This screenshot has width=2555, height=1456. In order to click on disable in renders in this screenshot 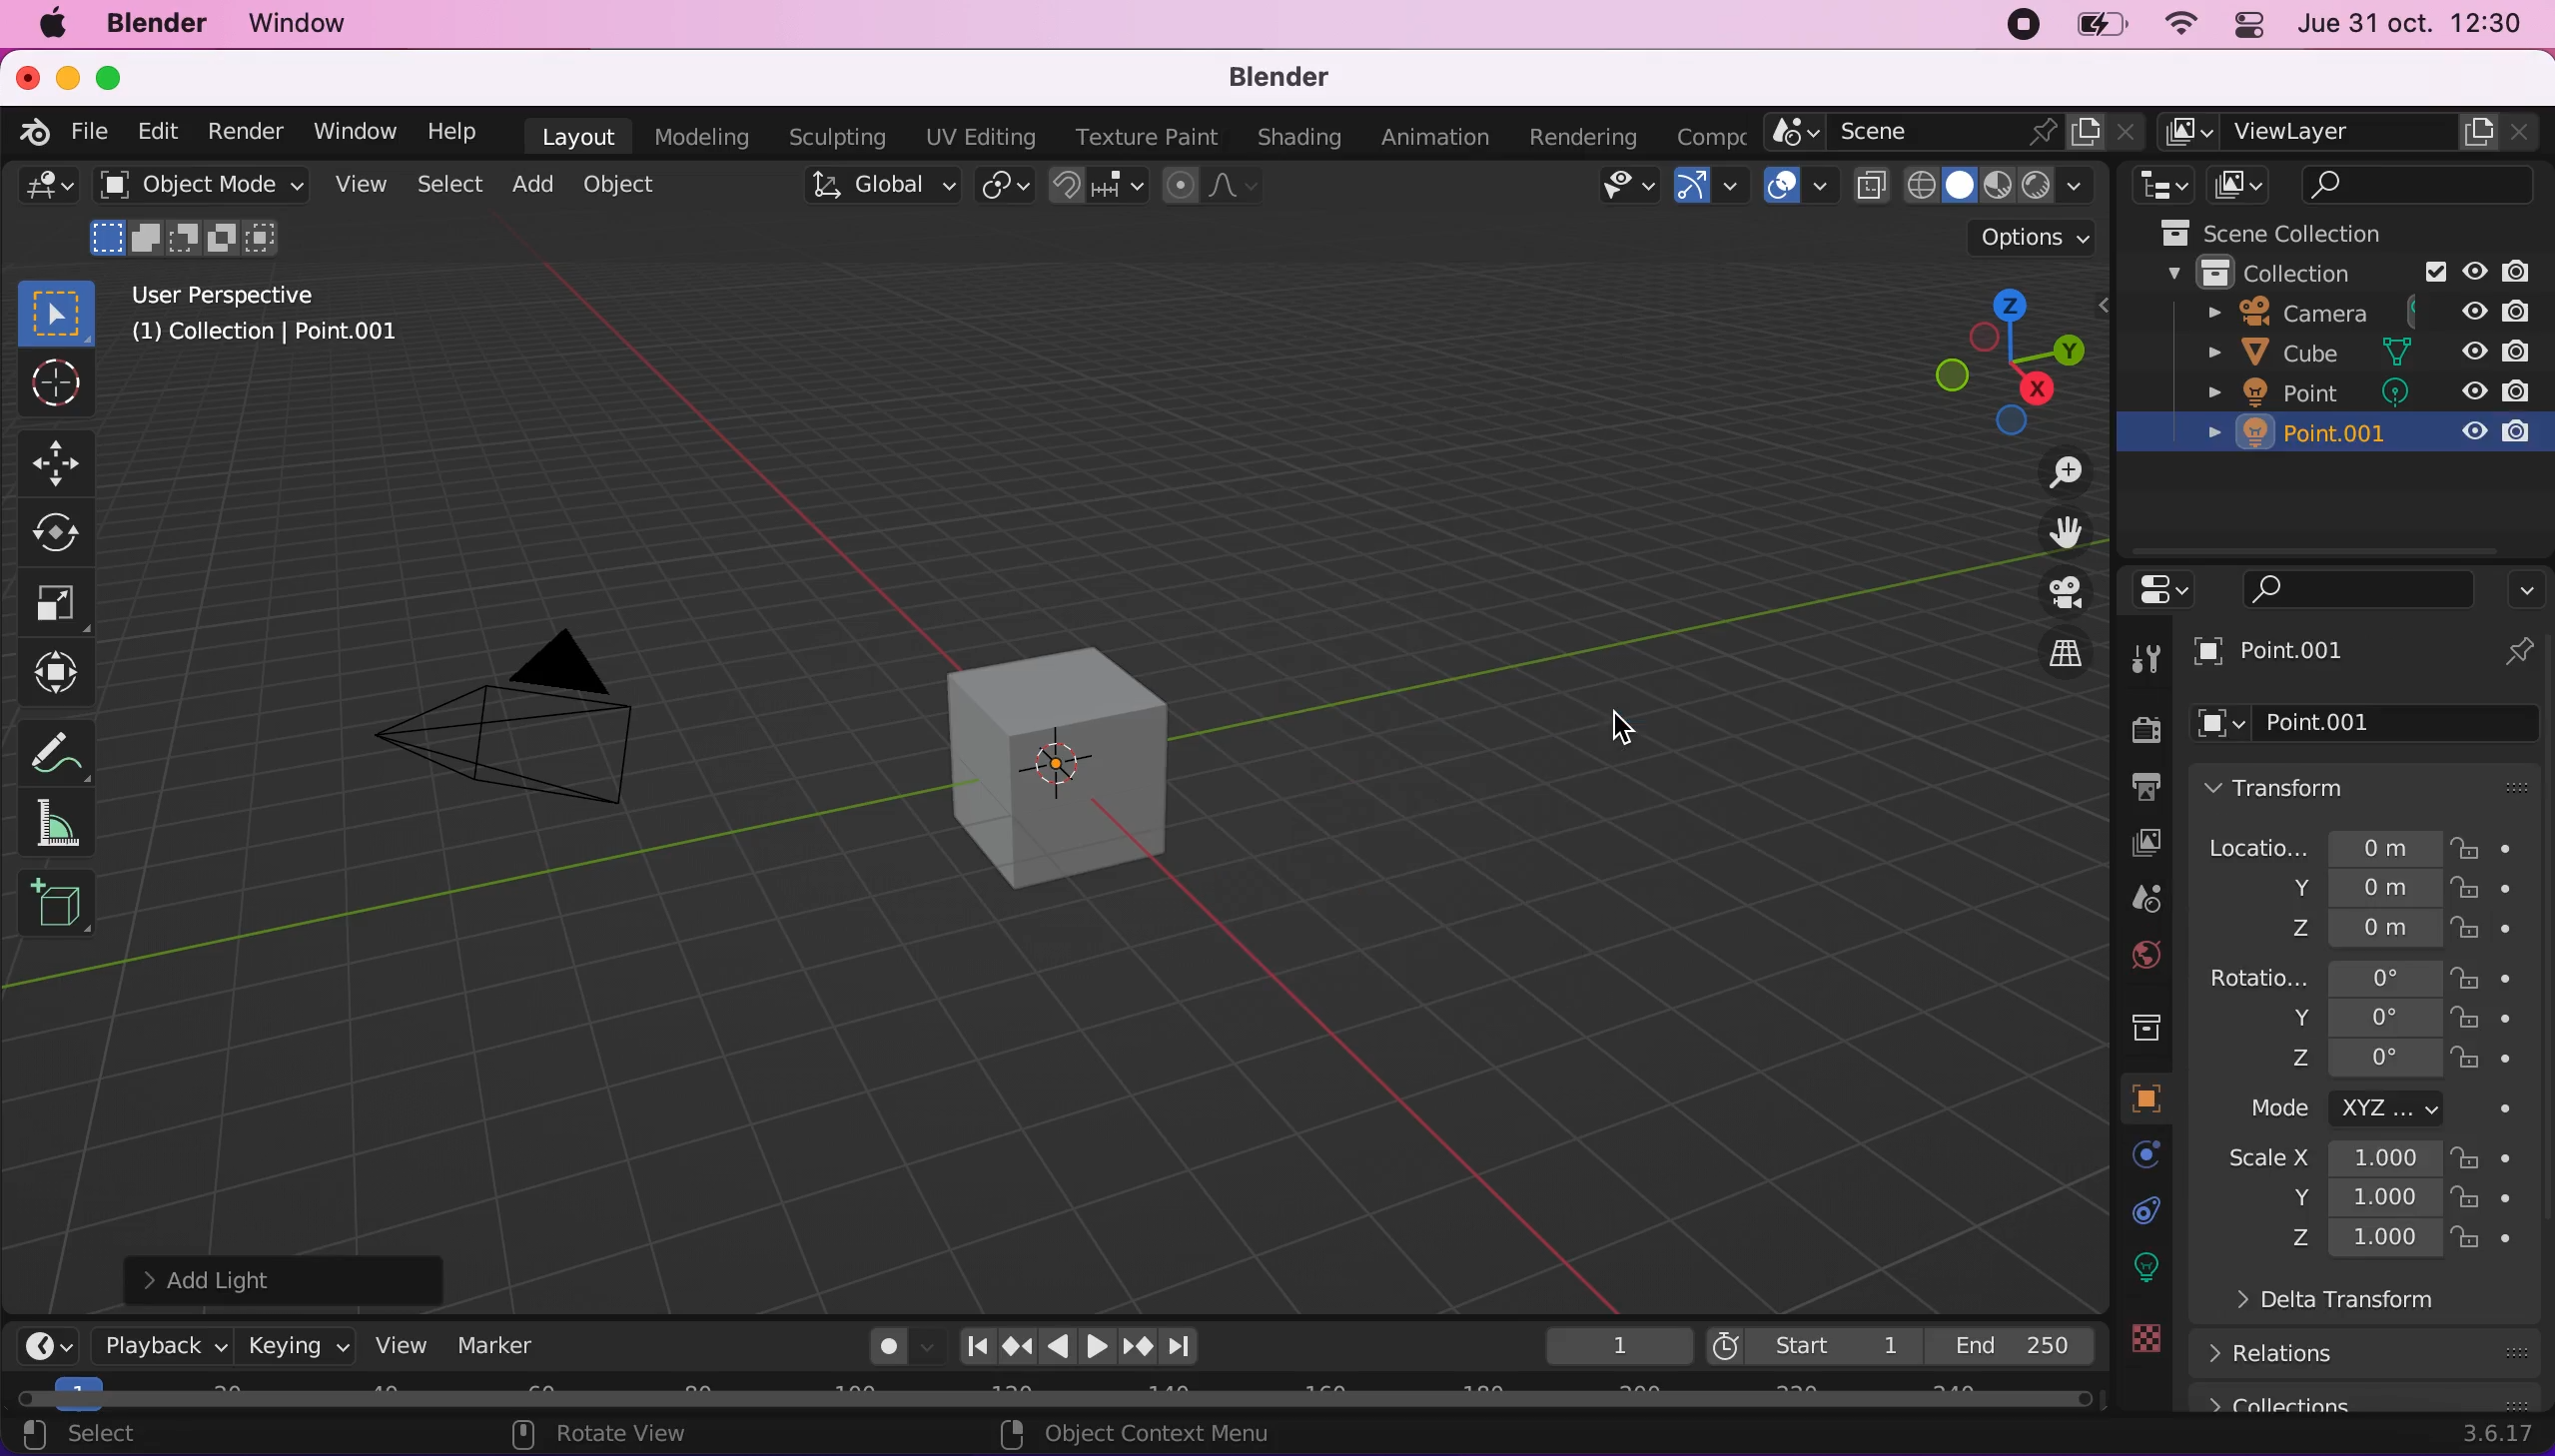, I will do `click(2516, 352)`.